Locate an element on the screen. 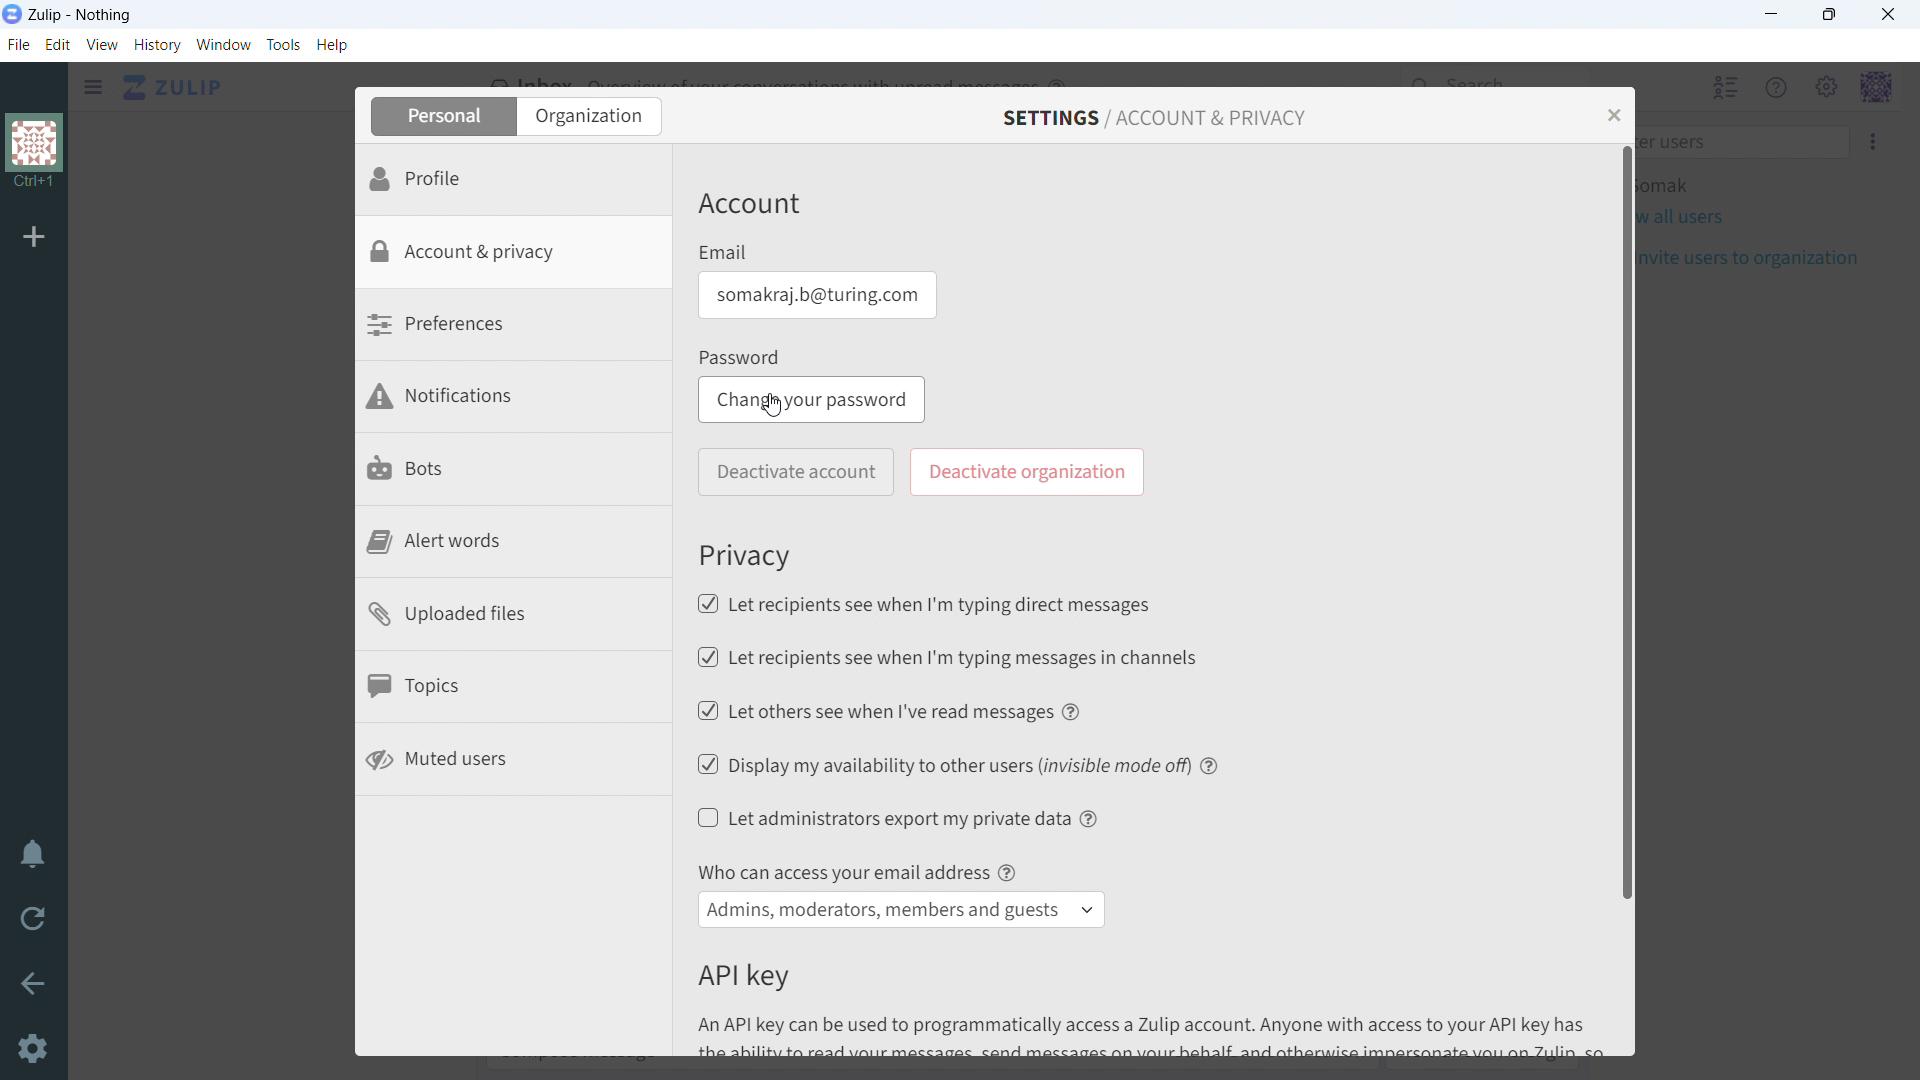  organization is located at coordinates (36, 153).